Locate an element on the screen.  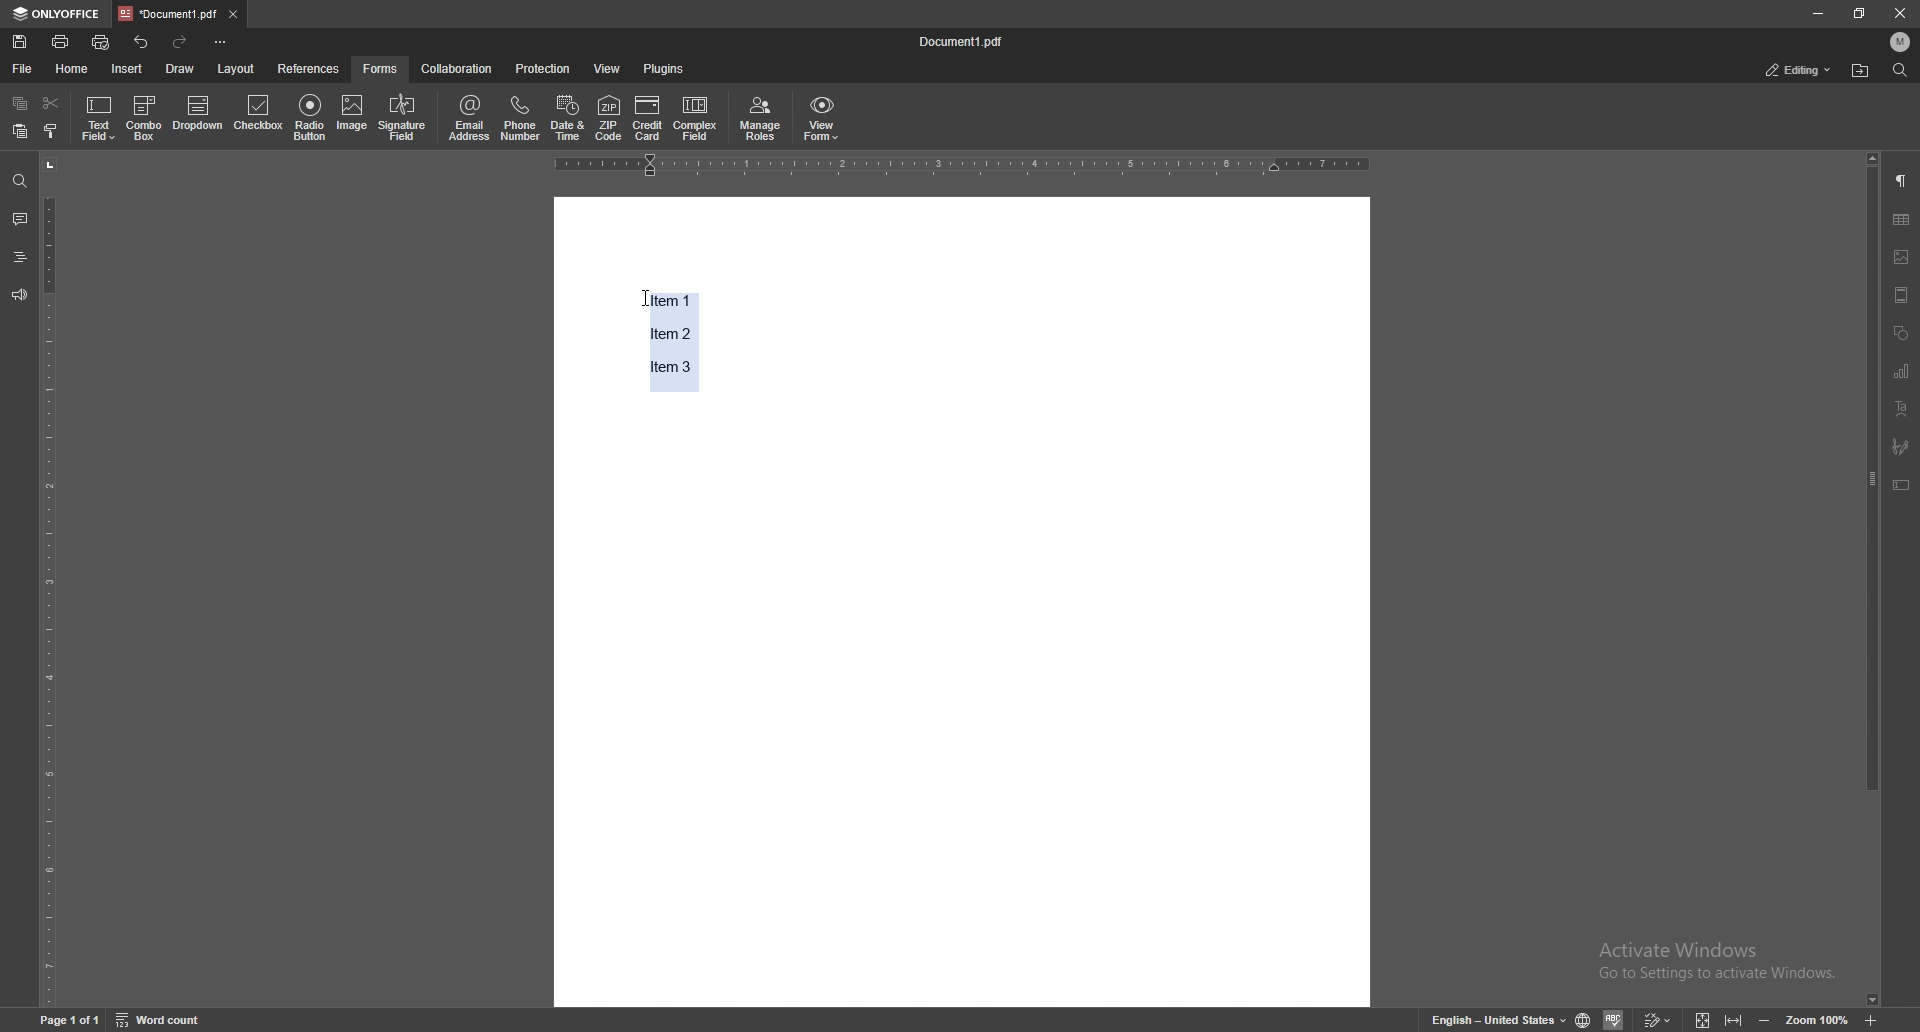
zip code is located at coordinates (610, 119).